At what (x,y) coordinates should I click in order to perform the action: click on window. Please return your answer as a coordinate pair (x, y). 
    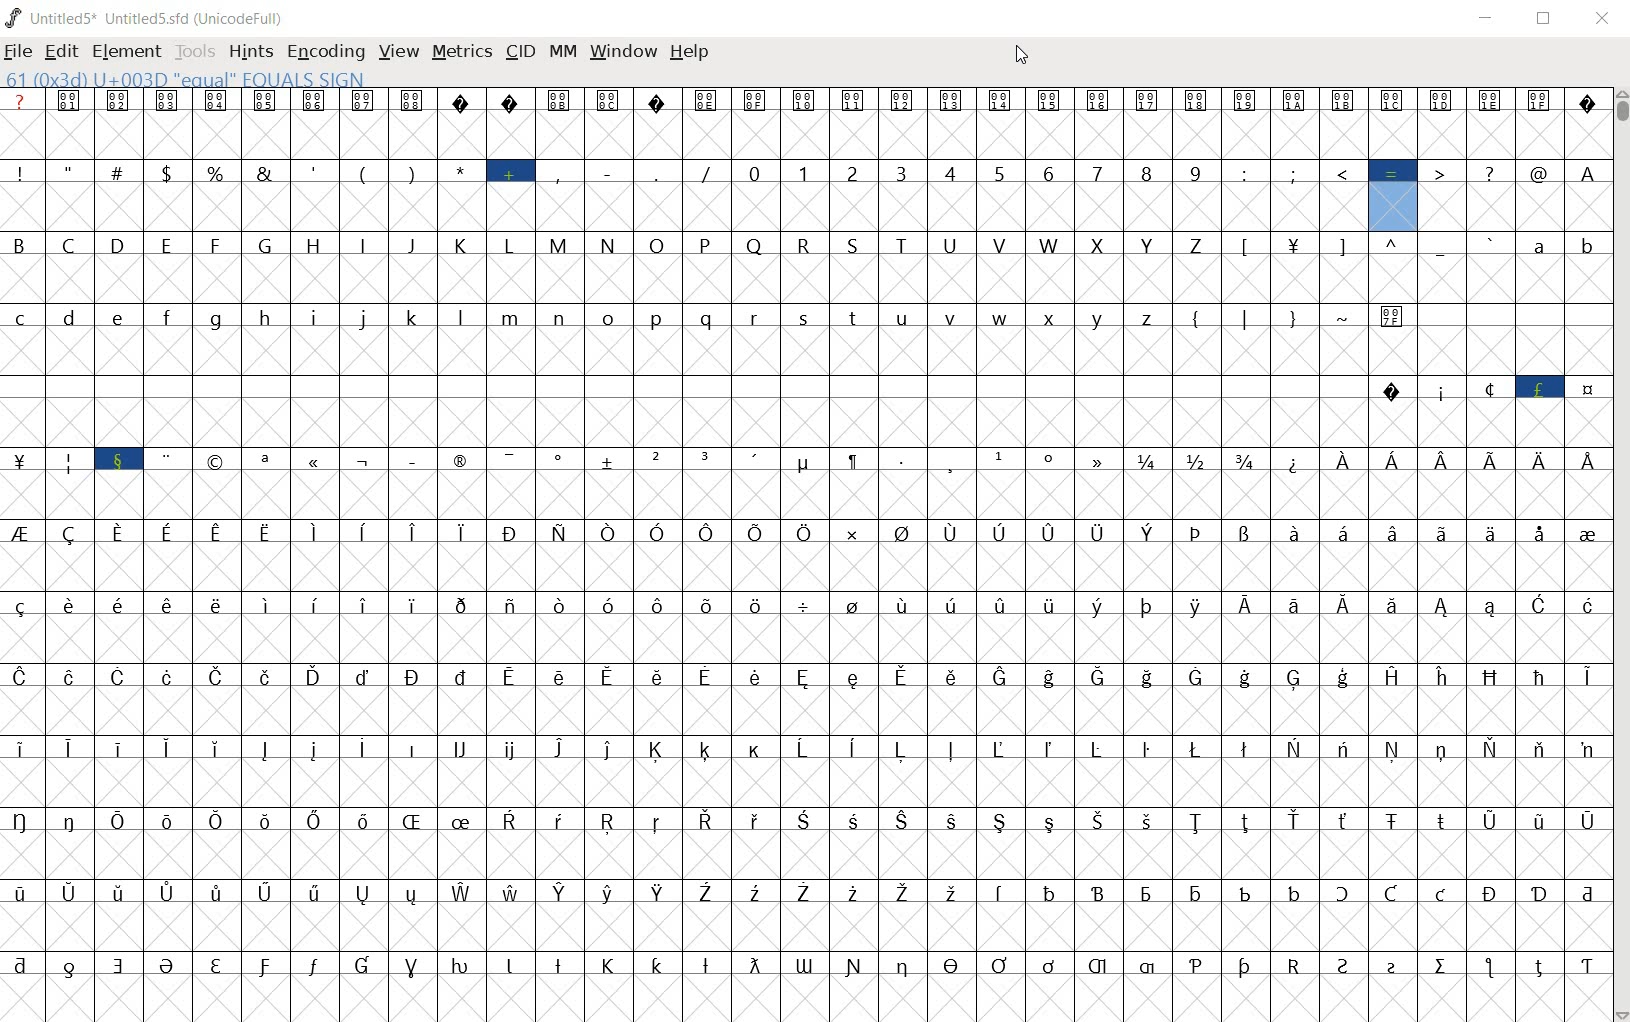
    Looking at the image, I should click on (622, 52).